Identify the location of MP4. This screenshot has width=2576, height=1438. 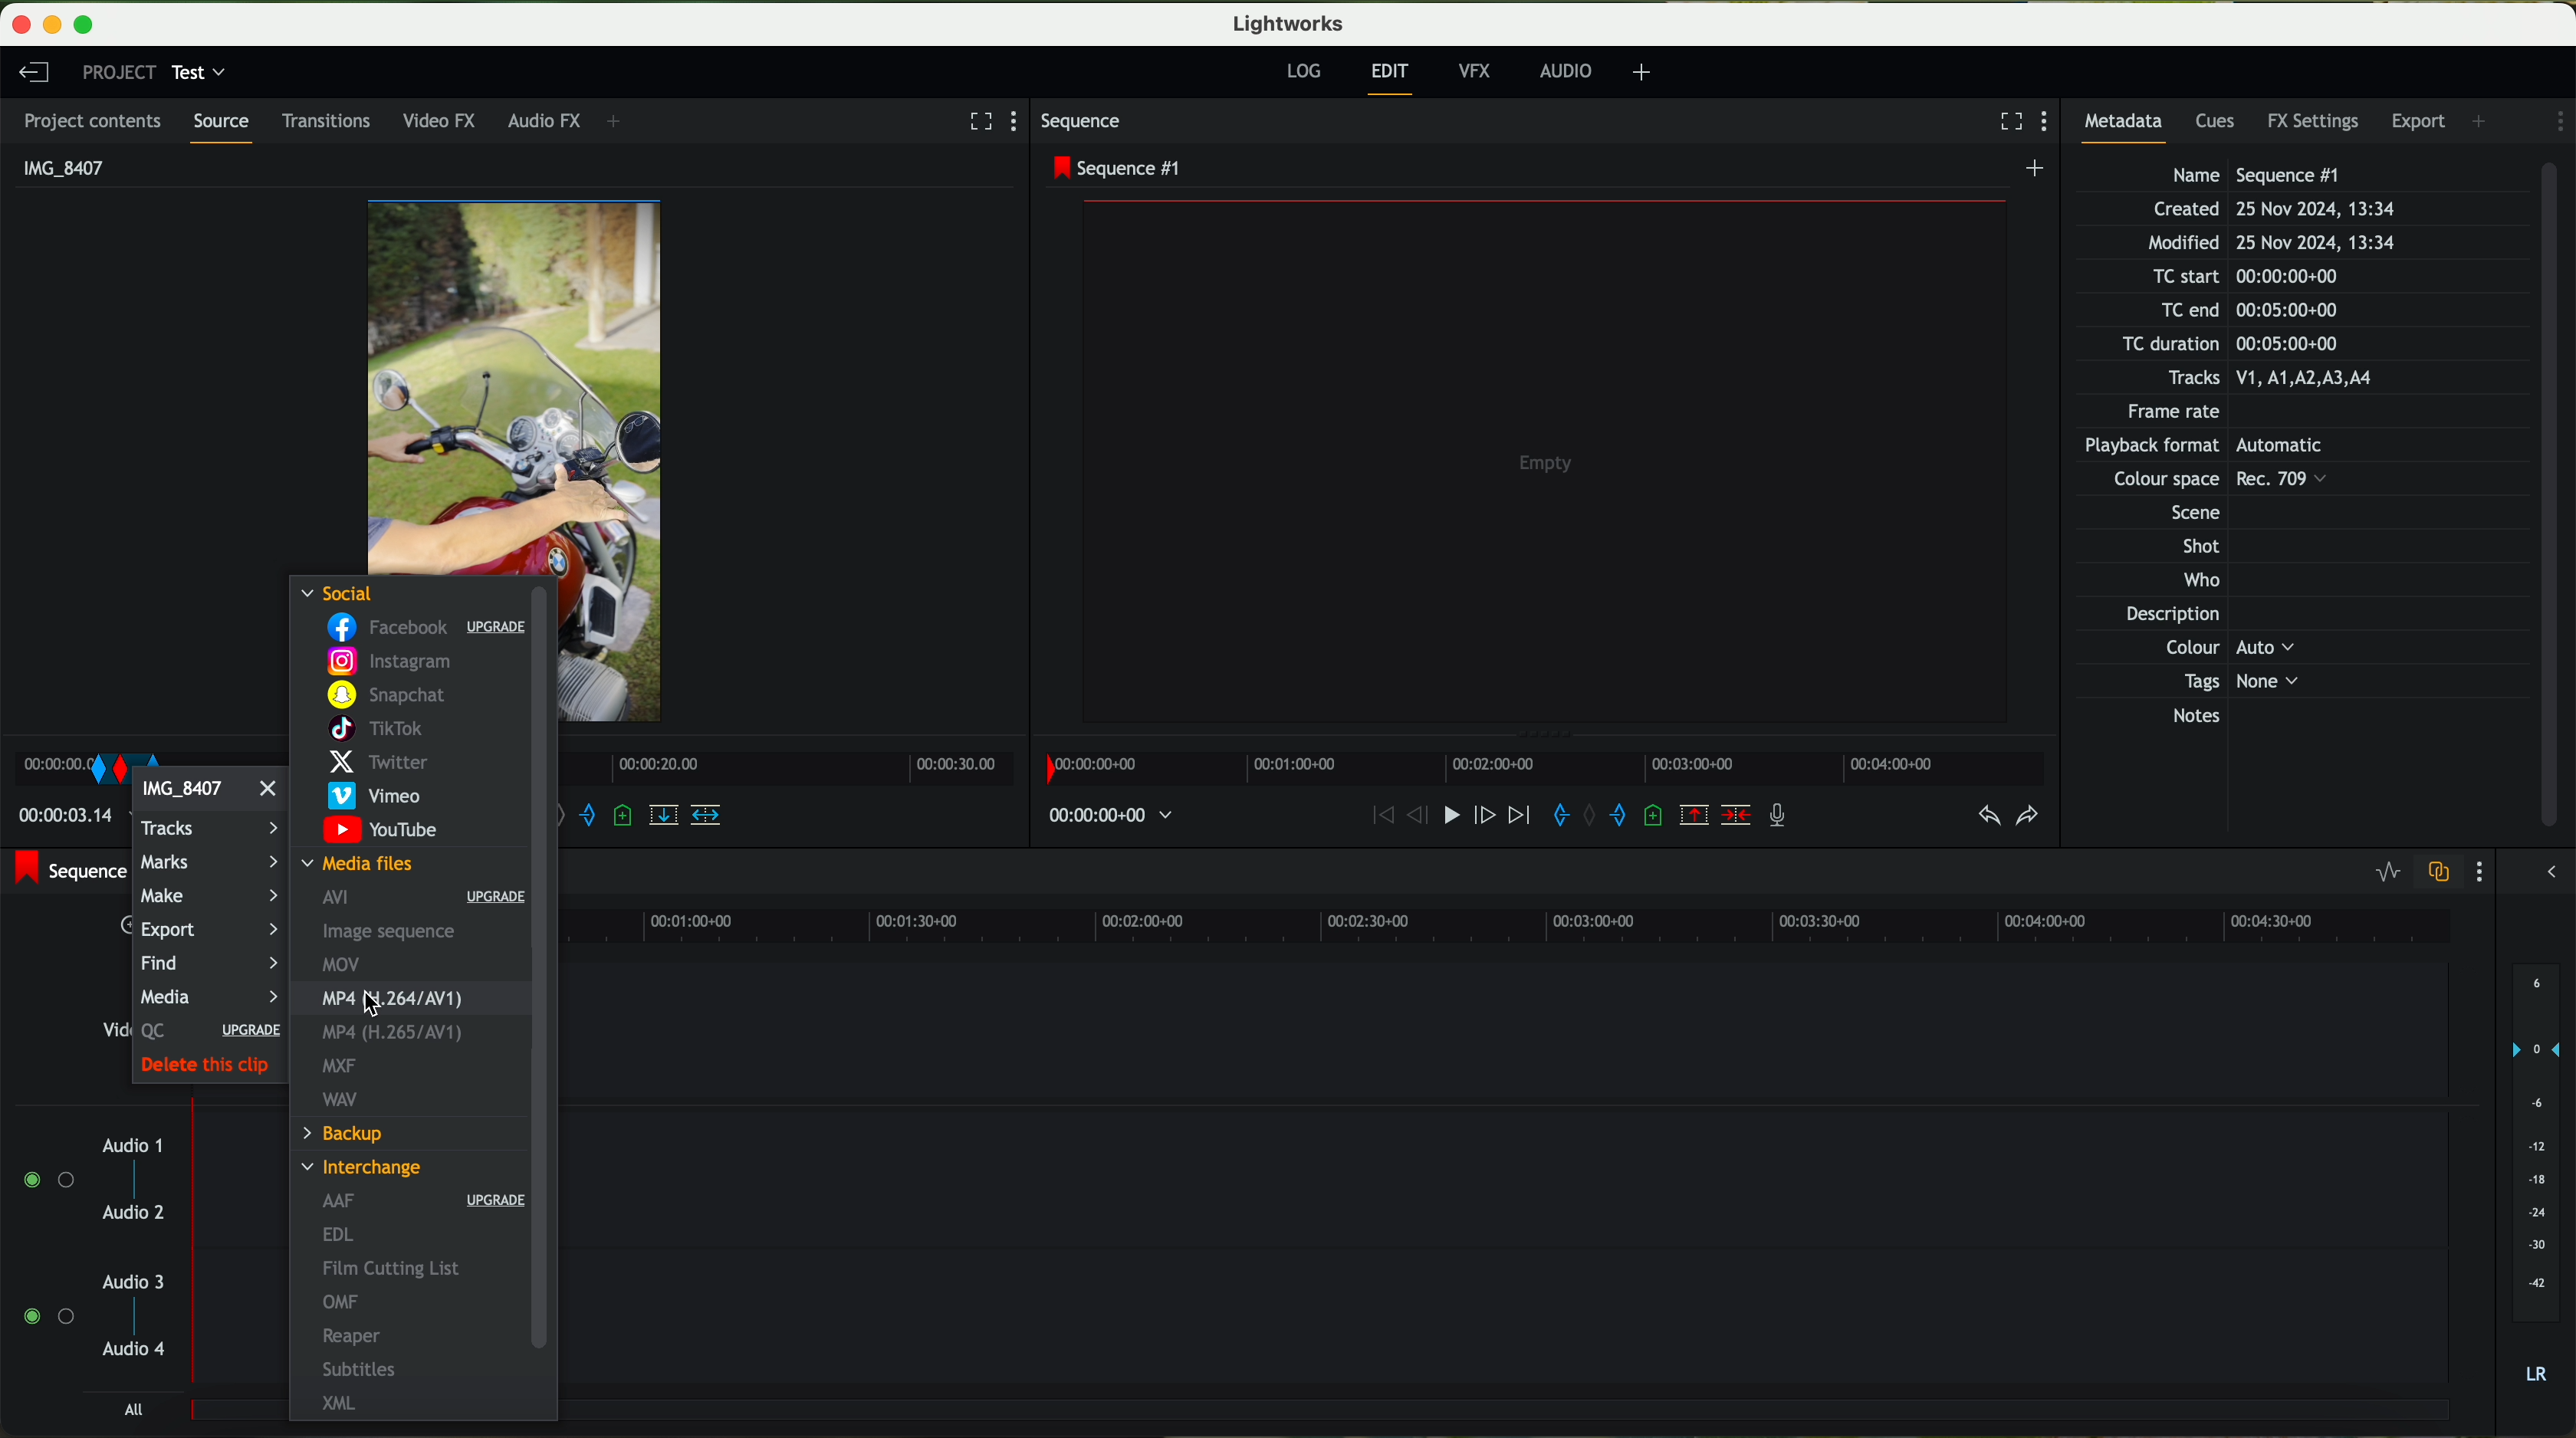
(399, 1036).